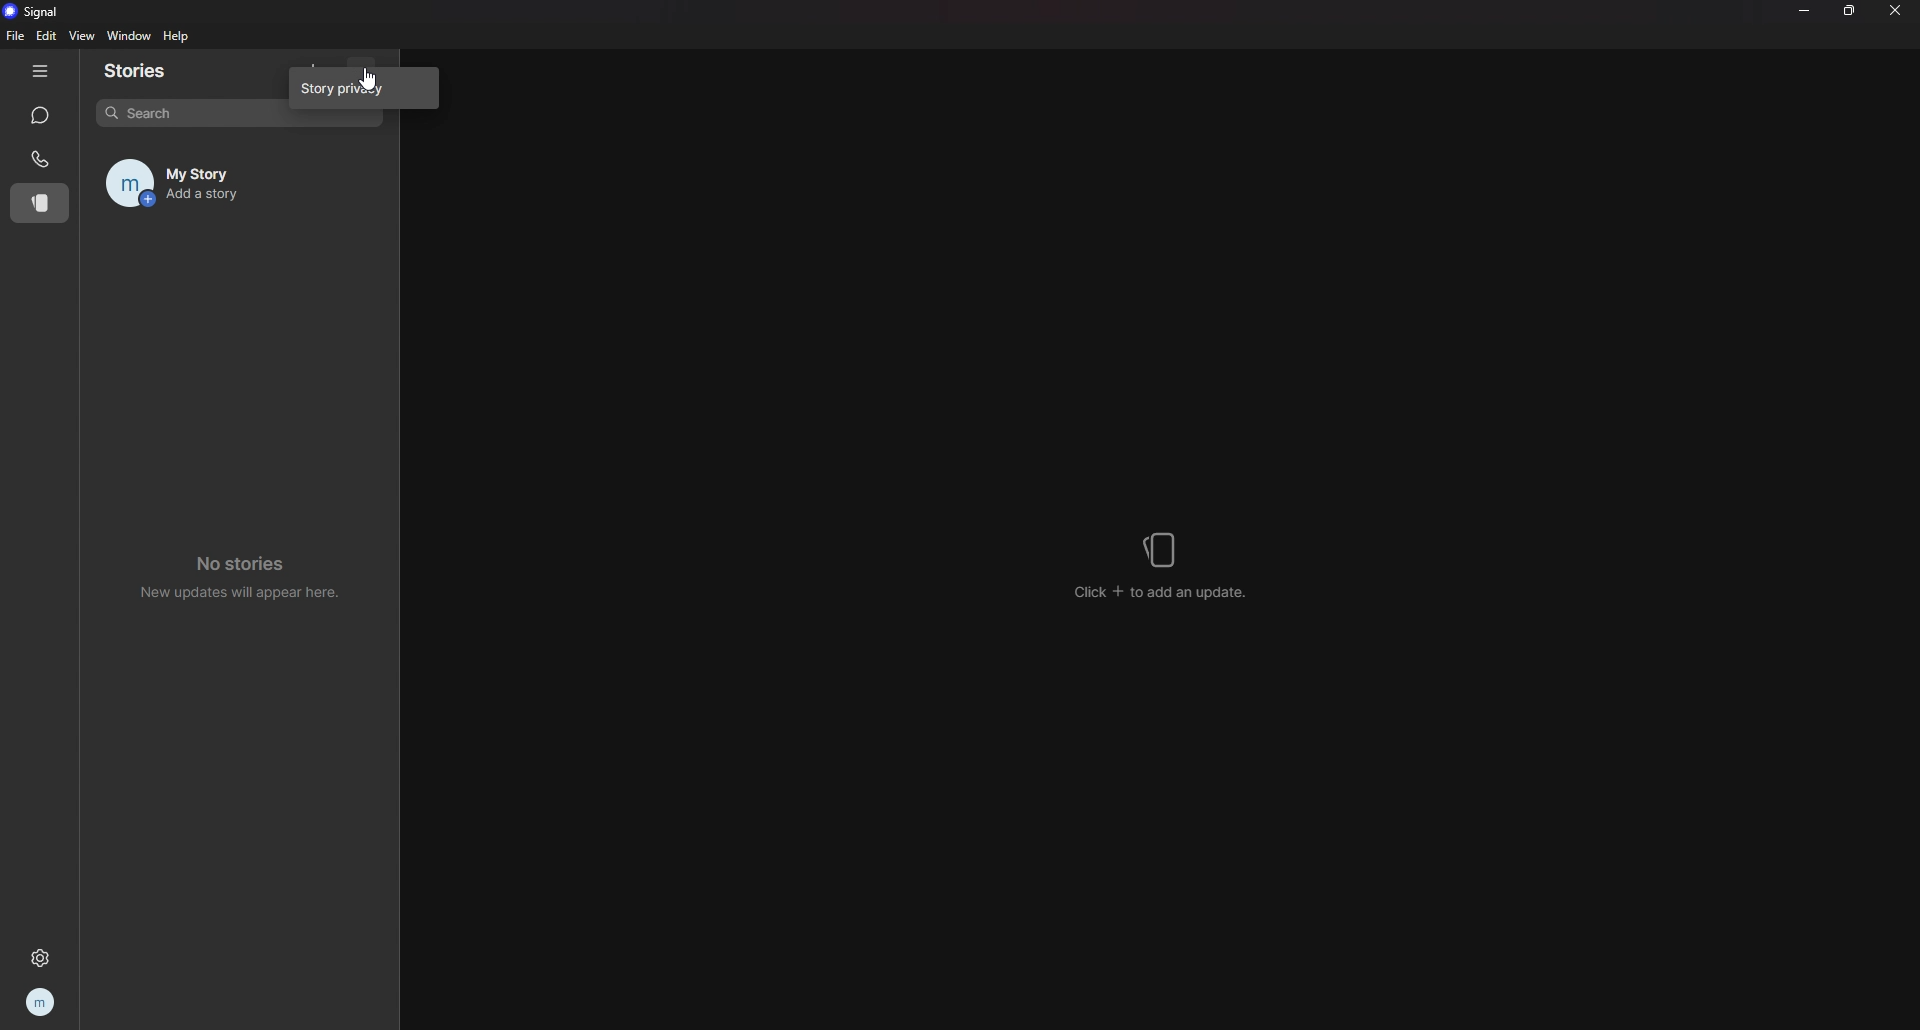 The image size is (1920, 1030). I want to click on stories, so click(41, 203).